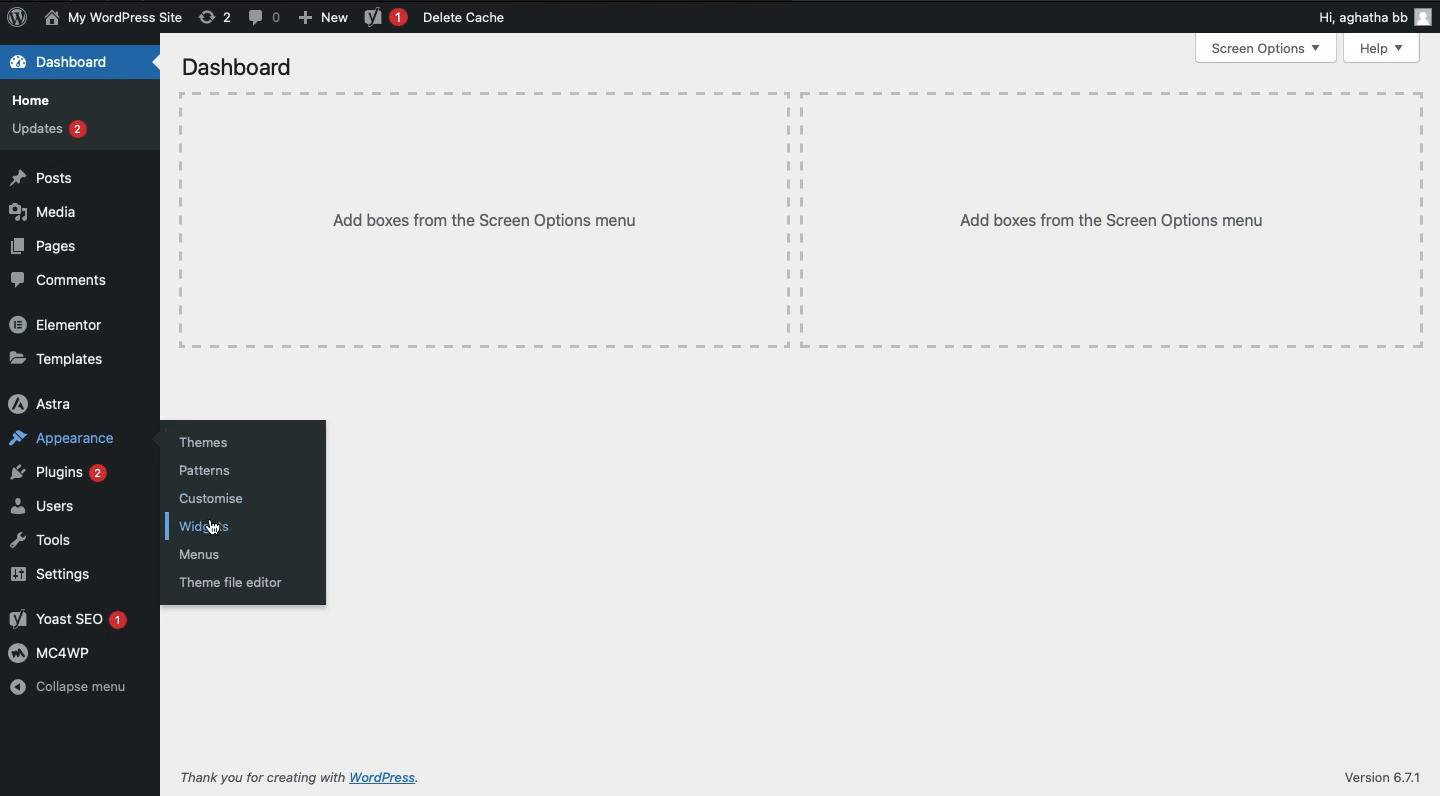  I want to click on as Users, so click(57, 510).